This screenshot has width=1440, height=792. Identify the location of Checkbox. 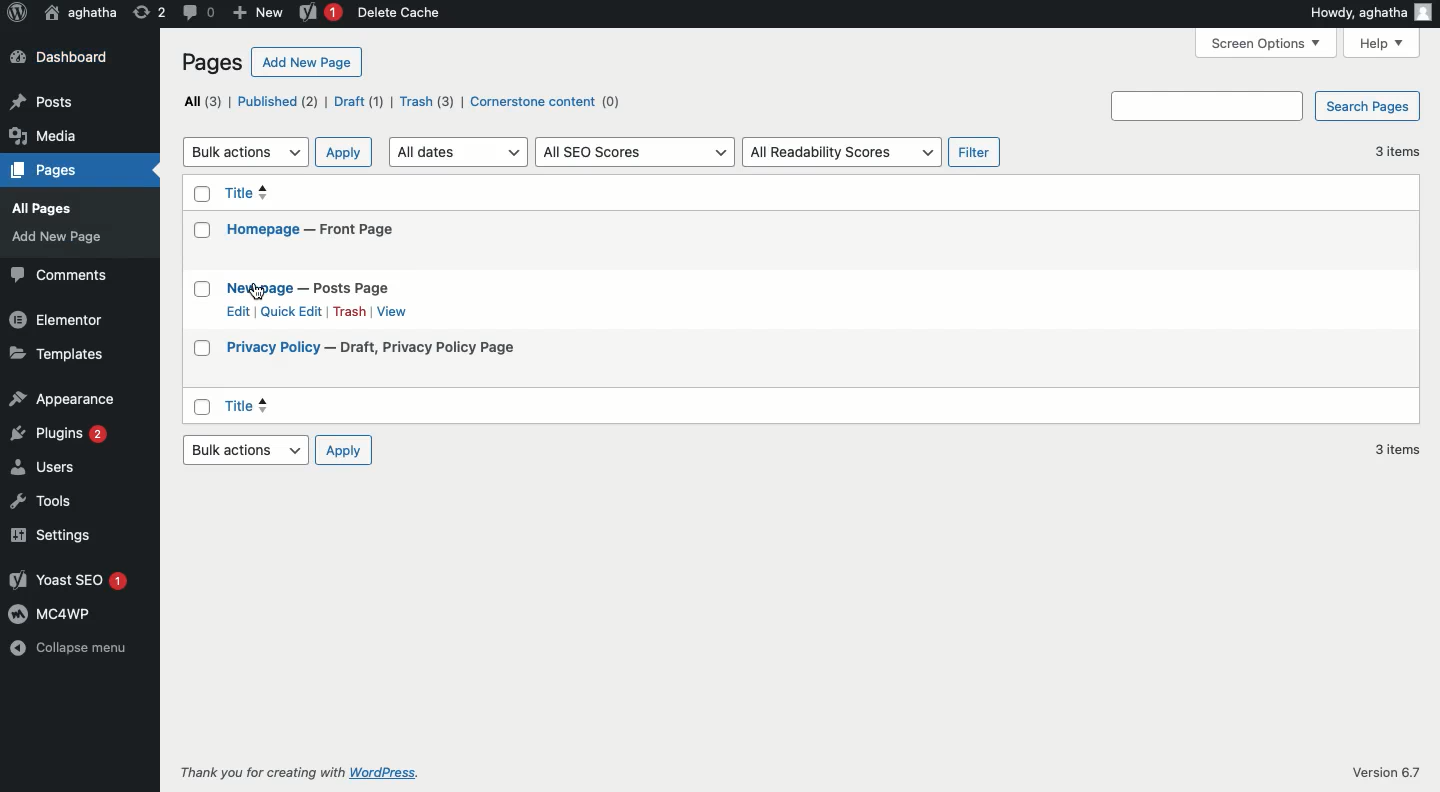
(204, 406).